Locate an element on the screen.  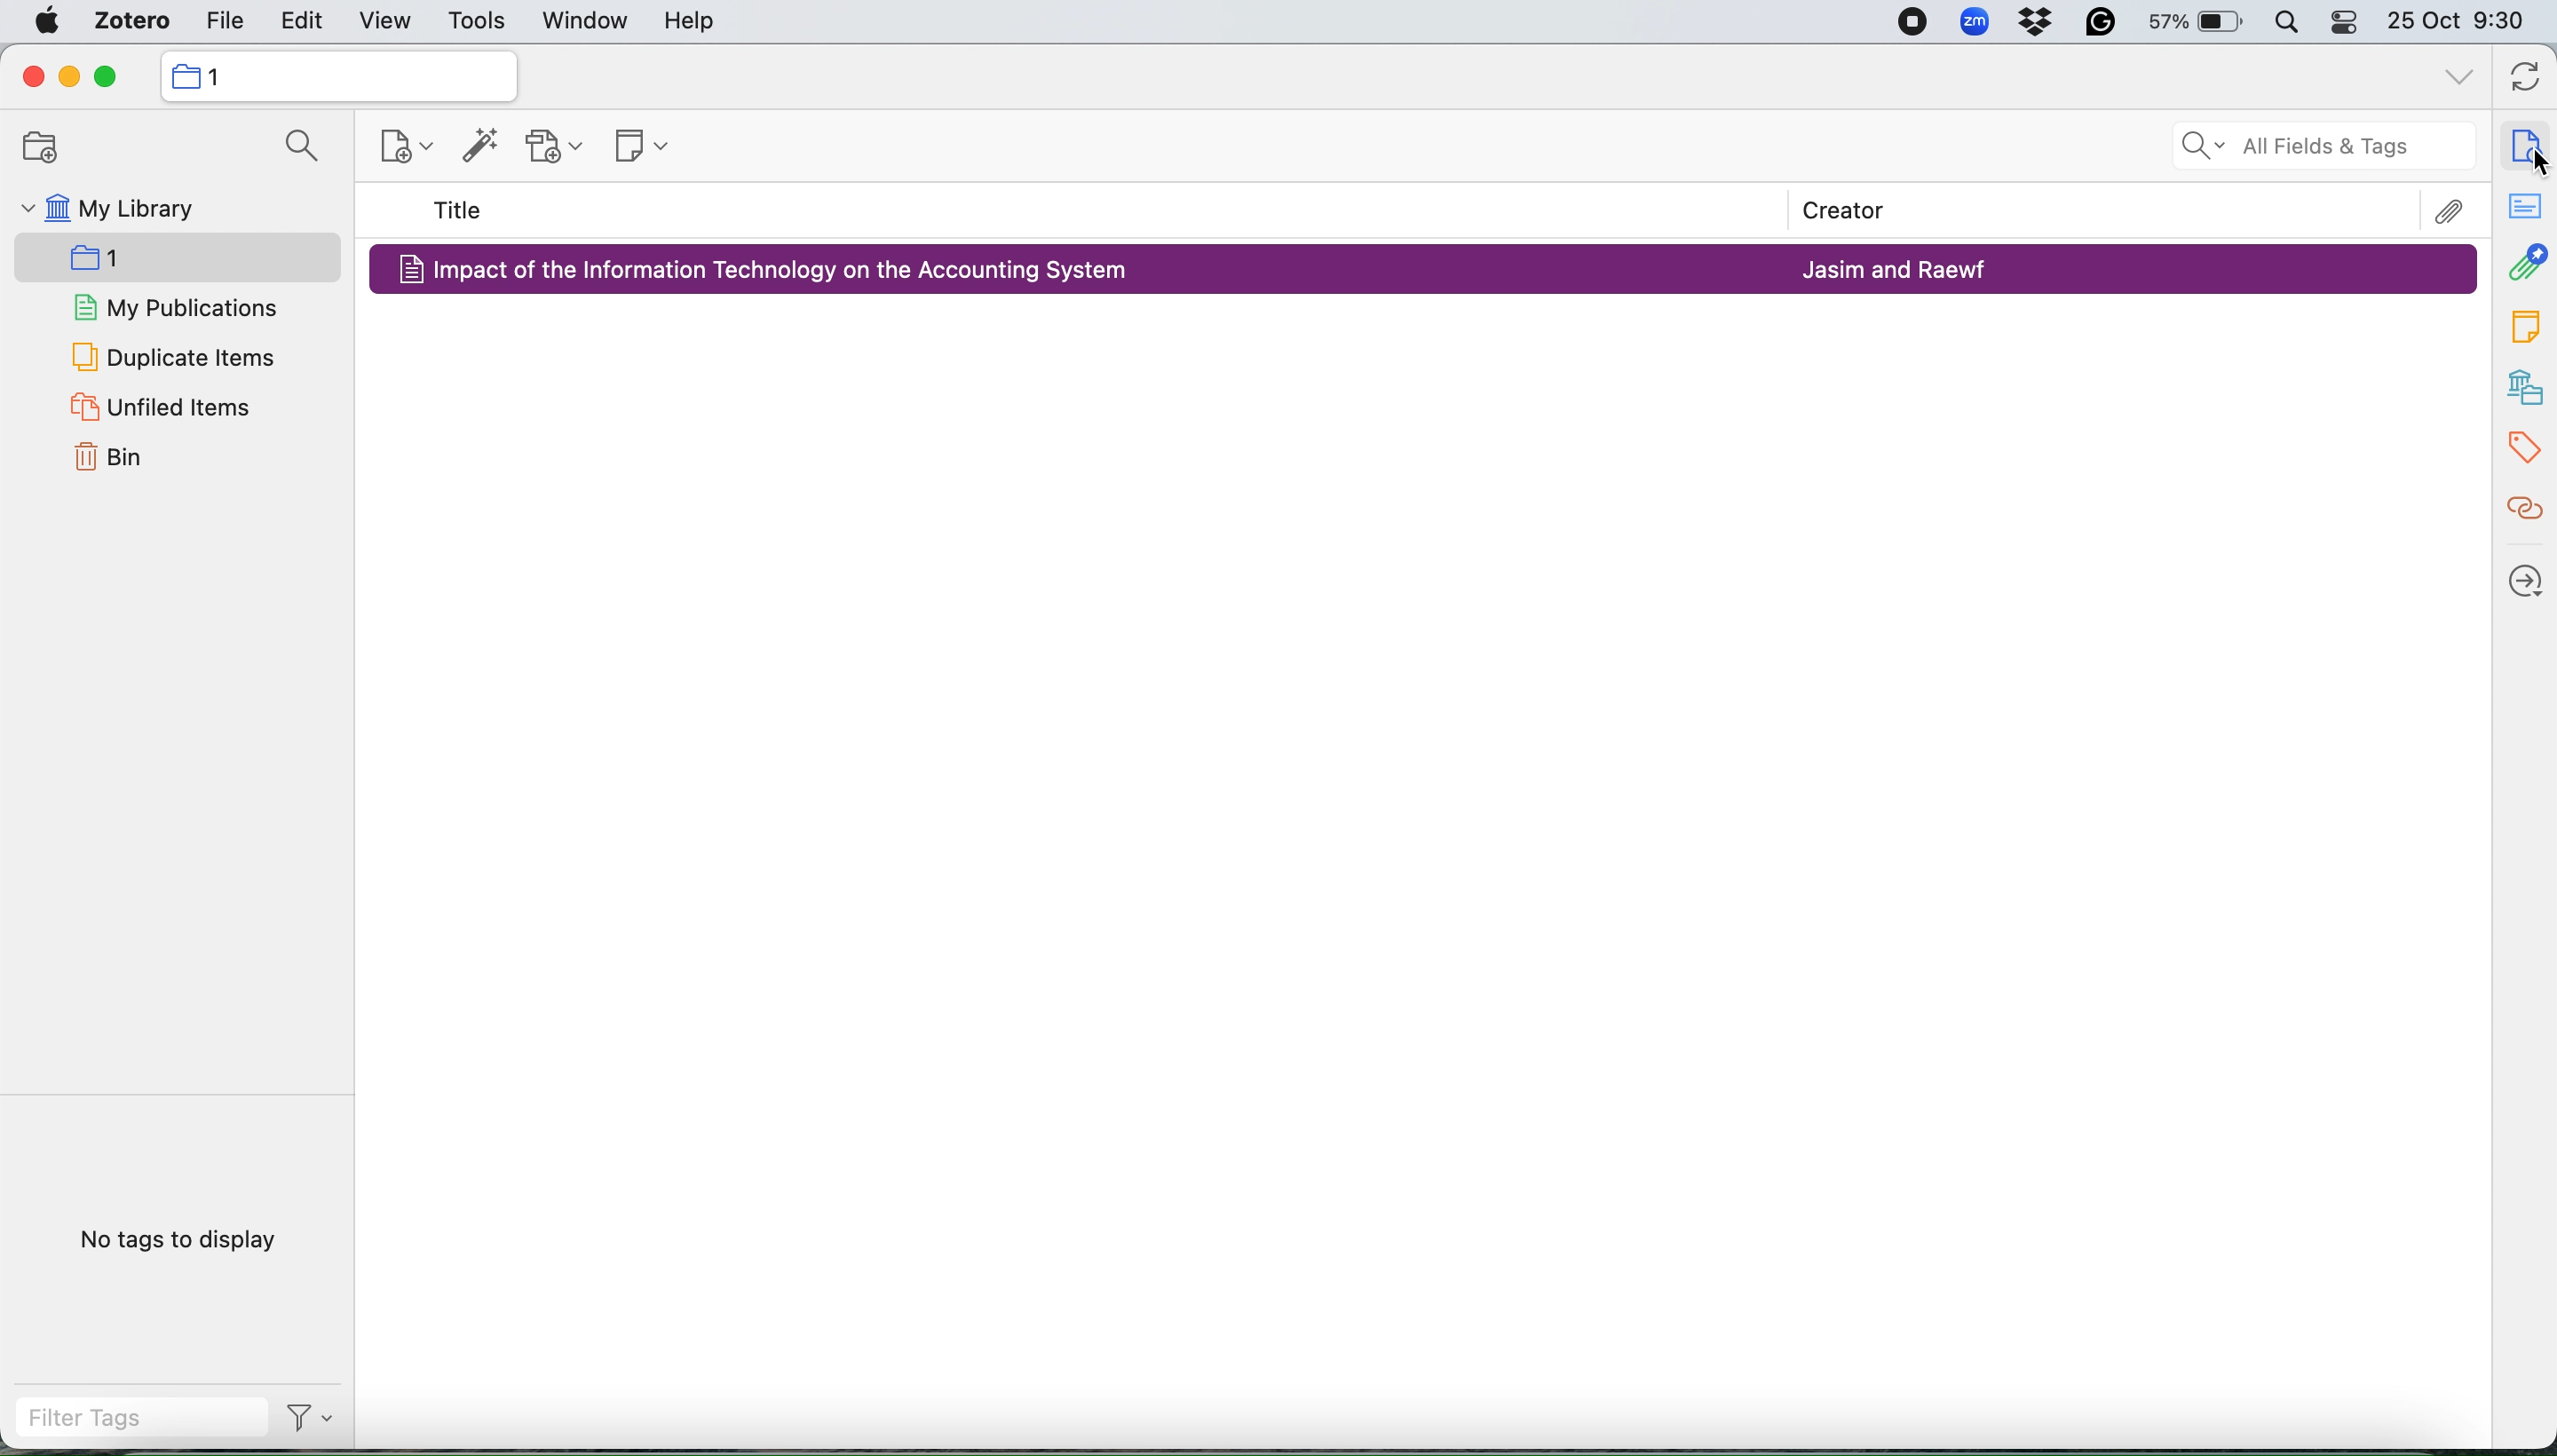
tags is located at coordinates (2522, 323).